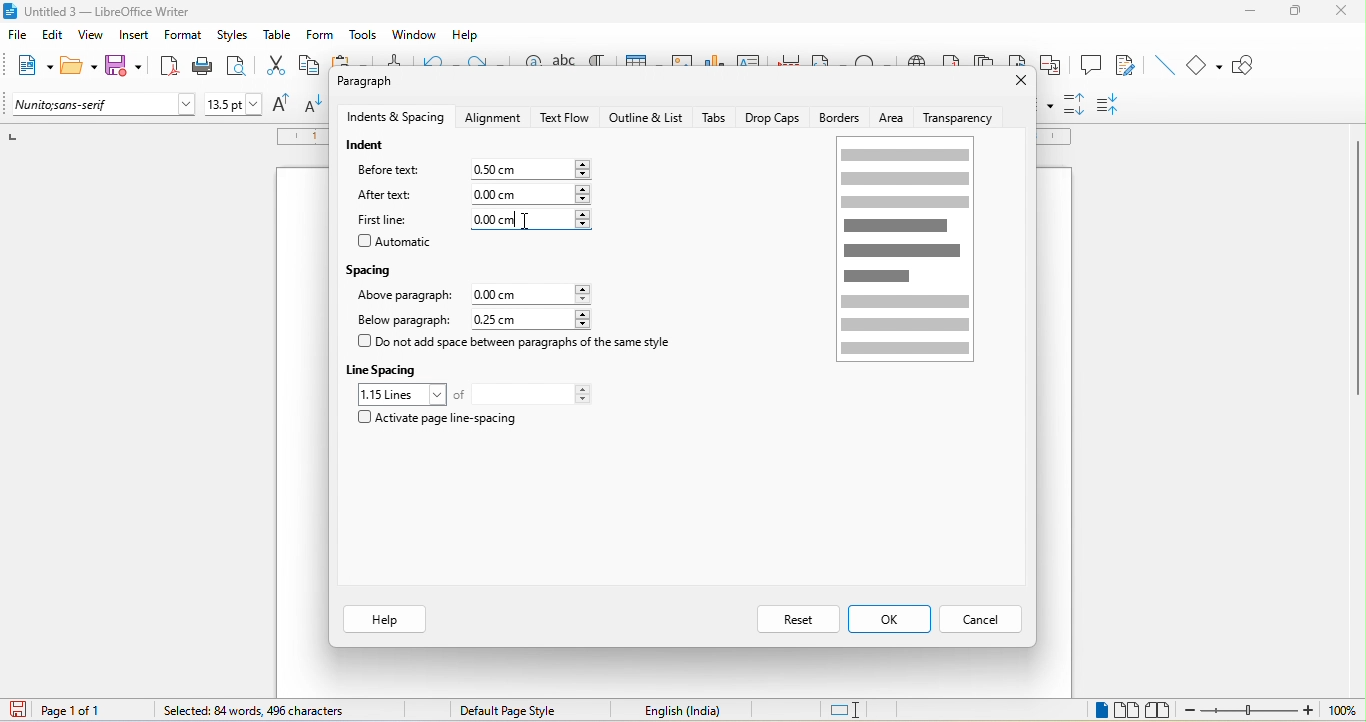  What do you see at coordinates (529, 343) in the screenshot?
I see `do not add space between paragraph of the same style` at bounding box center [529, 343].